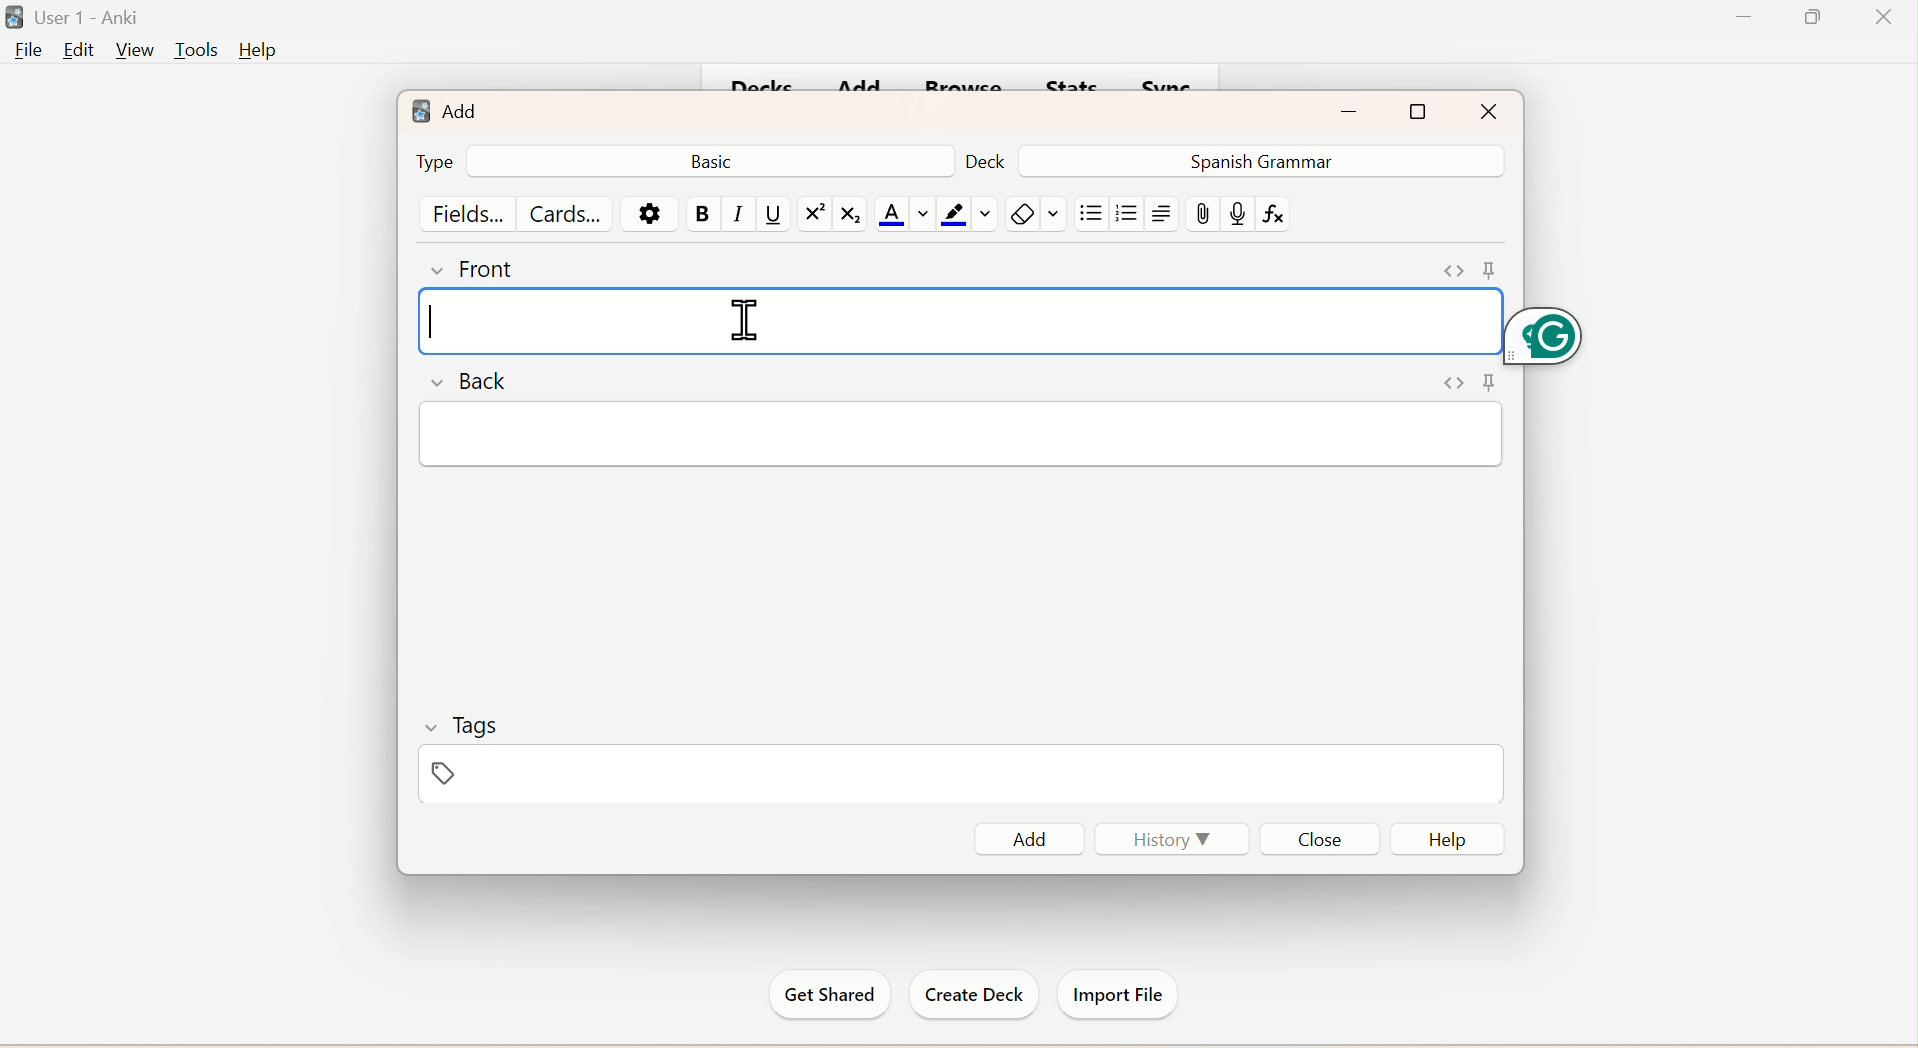 This screenshot has width=1918, height=1048. What do you see at coordinates (986, 160) in the screenshot?
I see `Deck` at bounding box center [986, 160].